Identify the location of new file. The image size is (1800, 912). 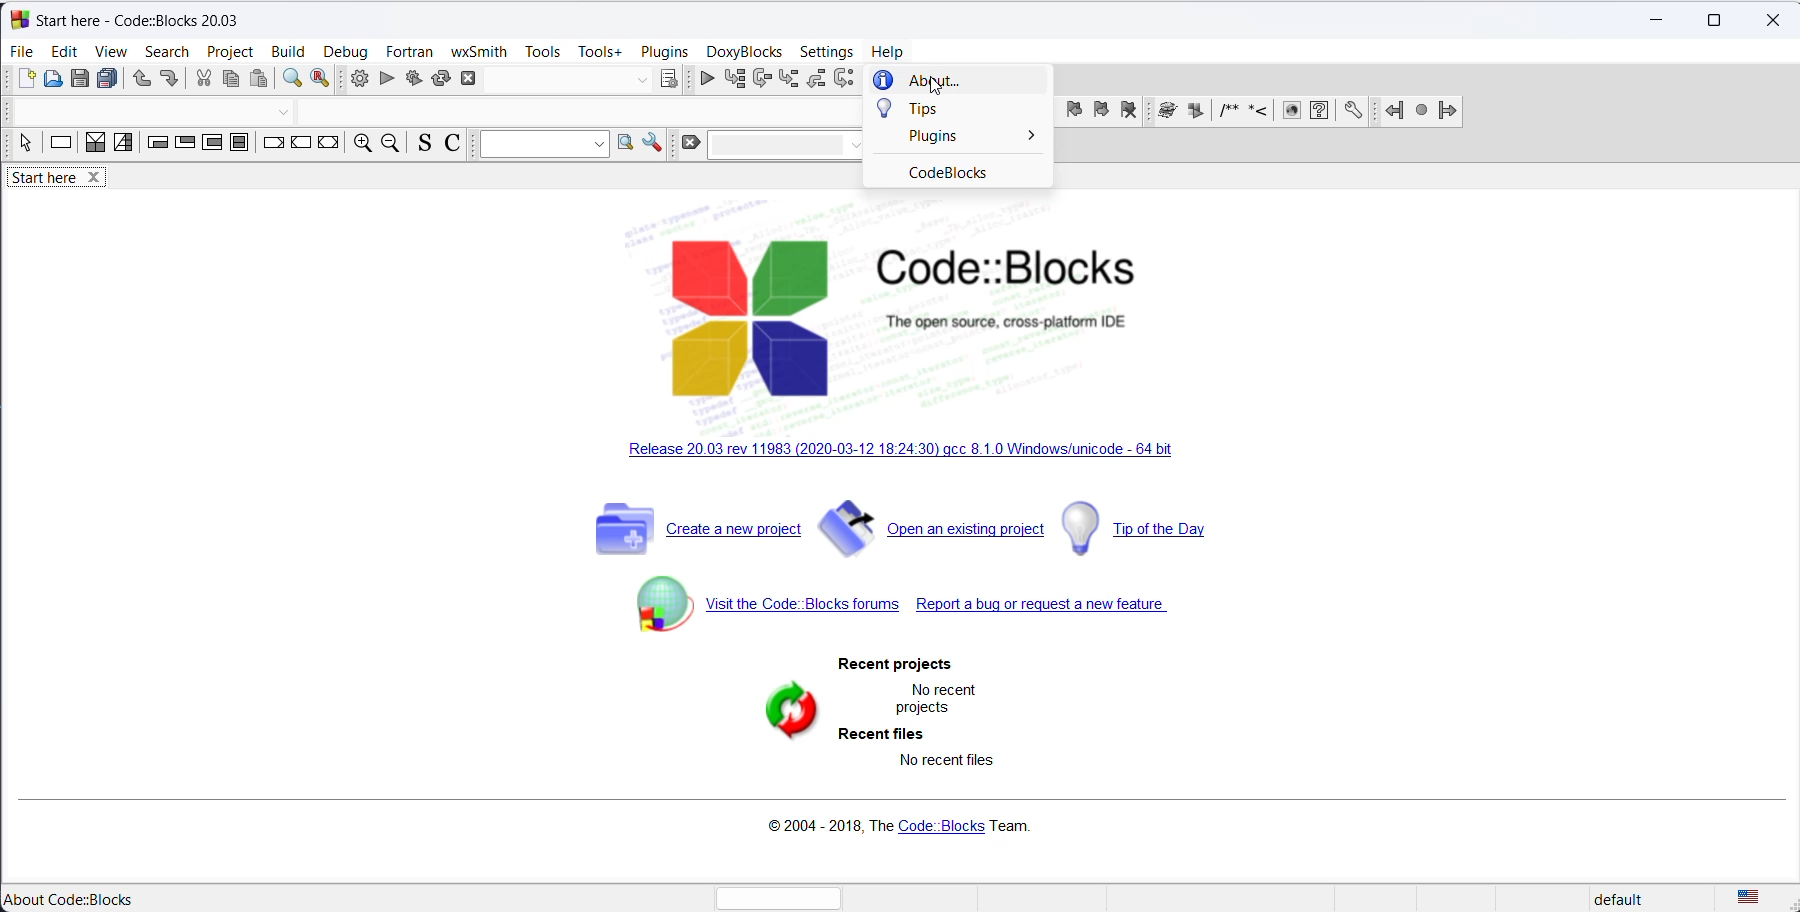
(22, 79).